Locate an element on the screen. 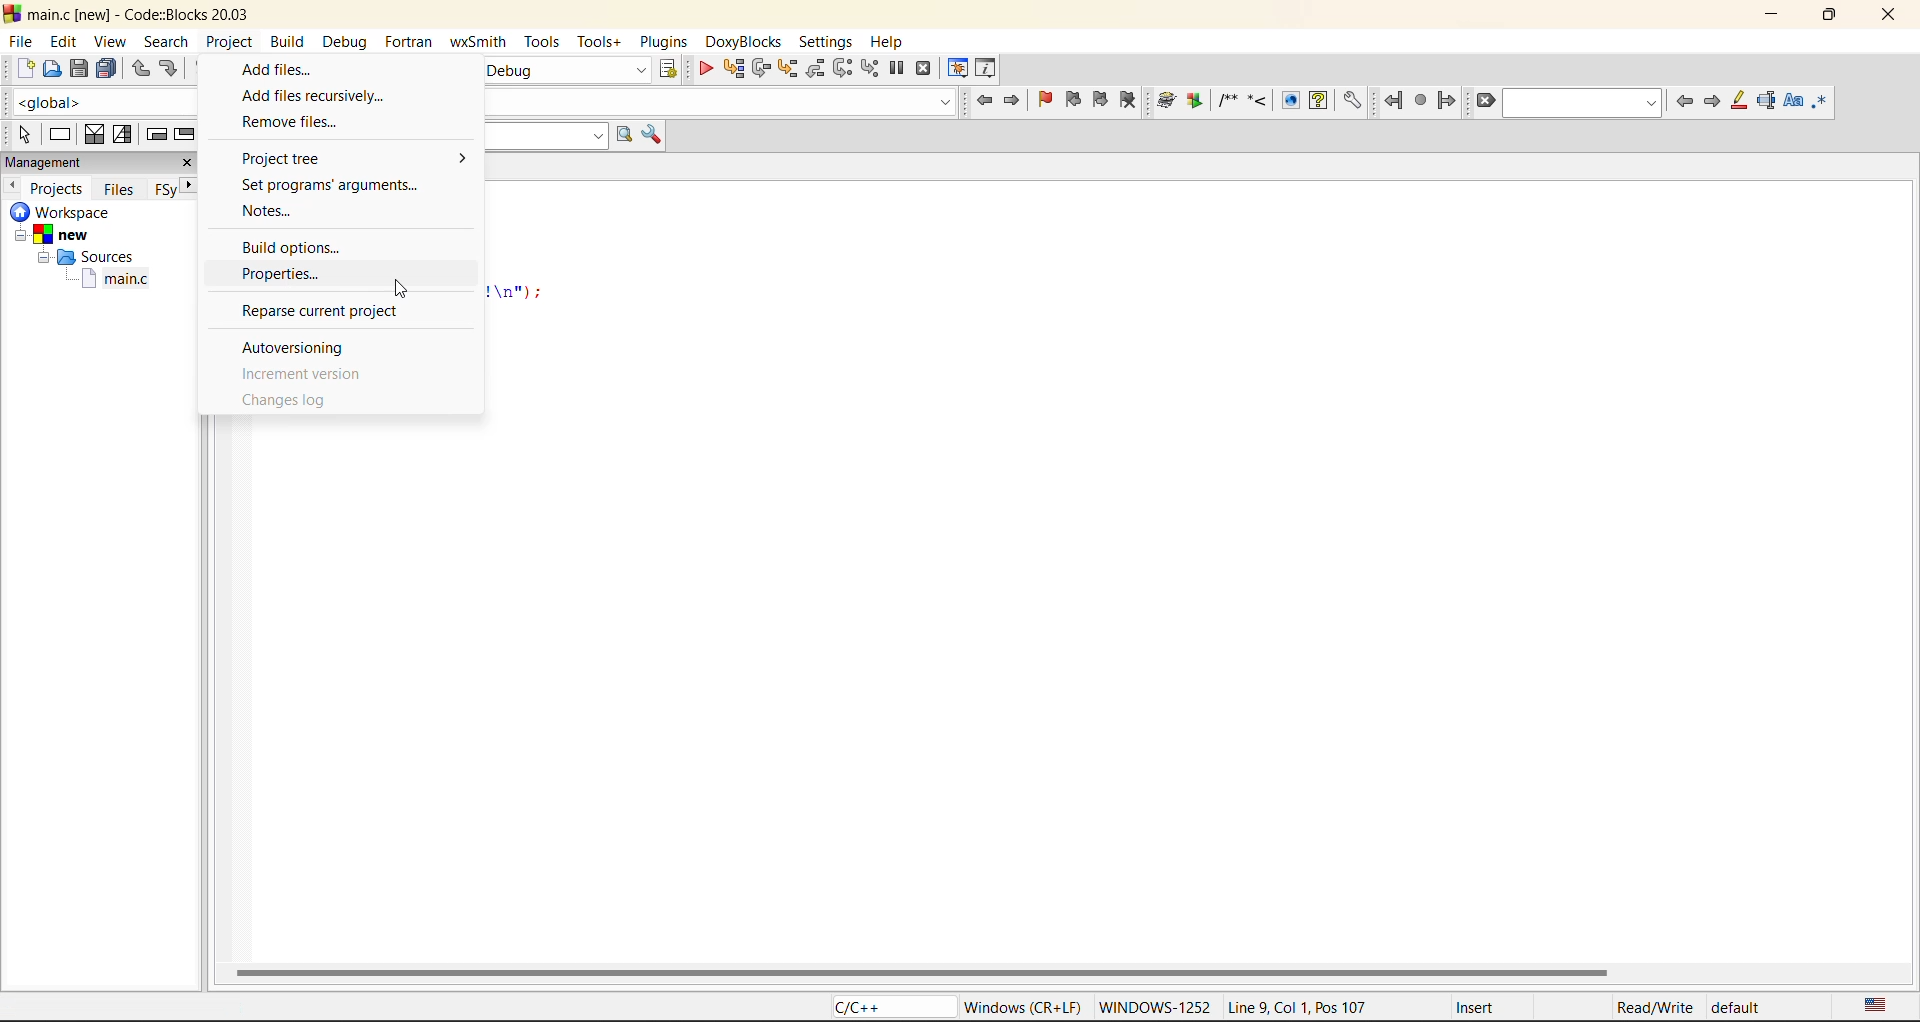 This screenshot has height=1022, width=1920. notes is located at coordinates (272, 211).